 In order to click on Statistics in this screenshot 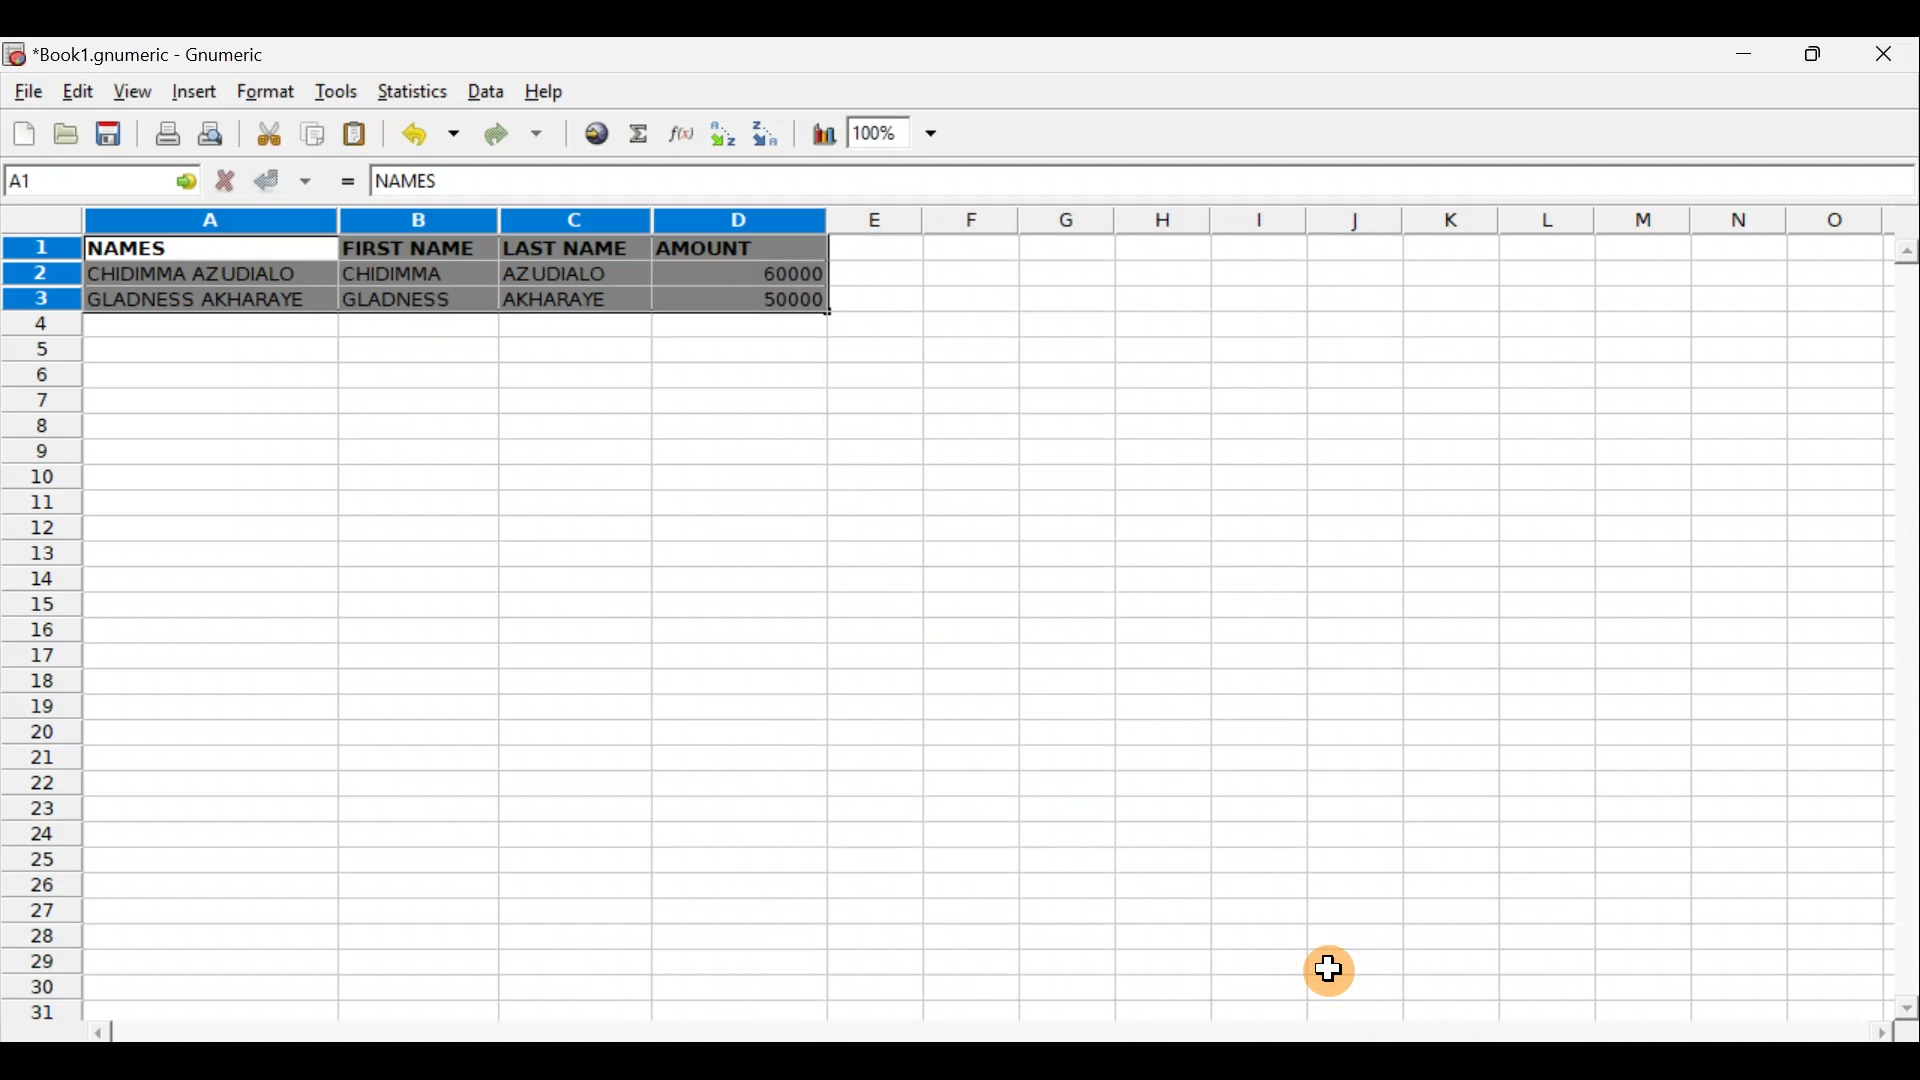, I will do `click(414, 93)`.